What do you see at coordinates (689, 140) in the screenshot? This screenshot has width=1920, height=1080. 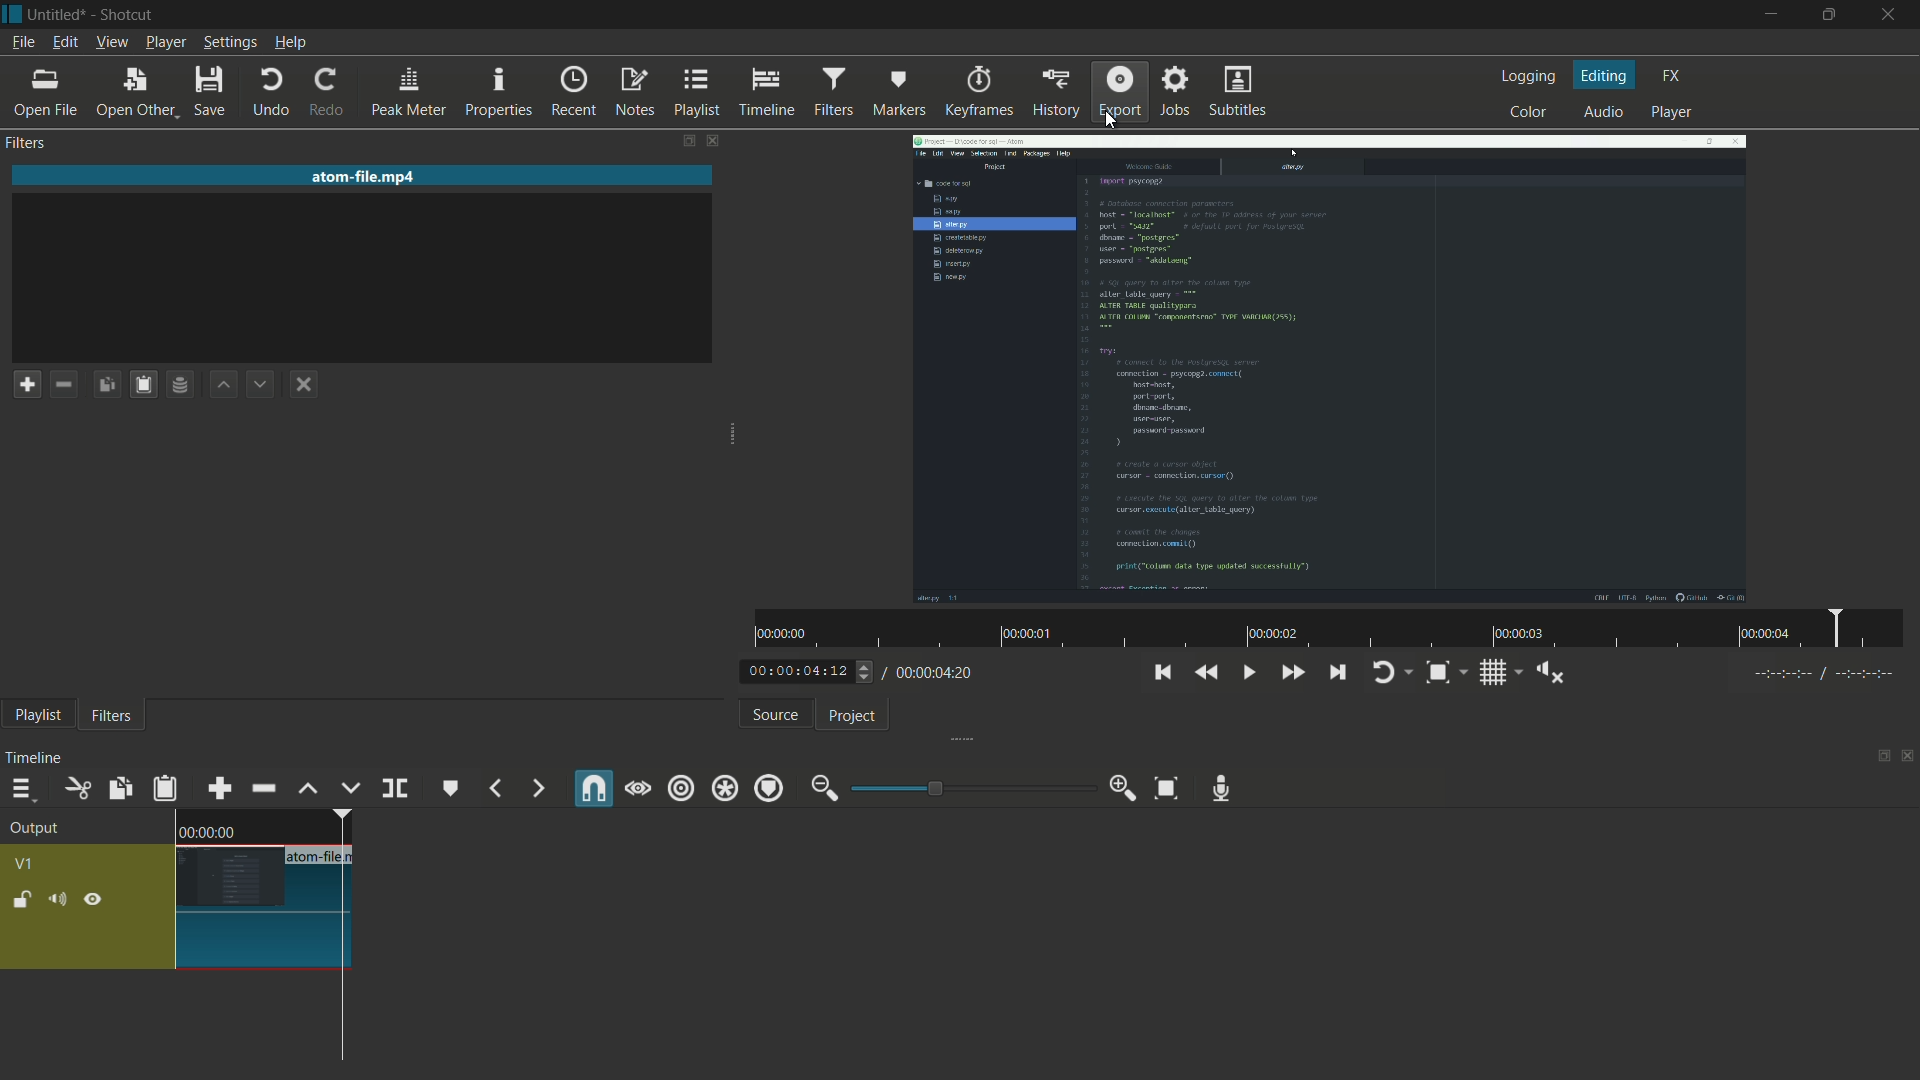 I see `change layout` at bounding box center [689, 140].